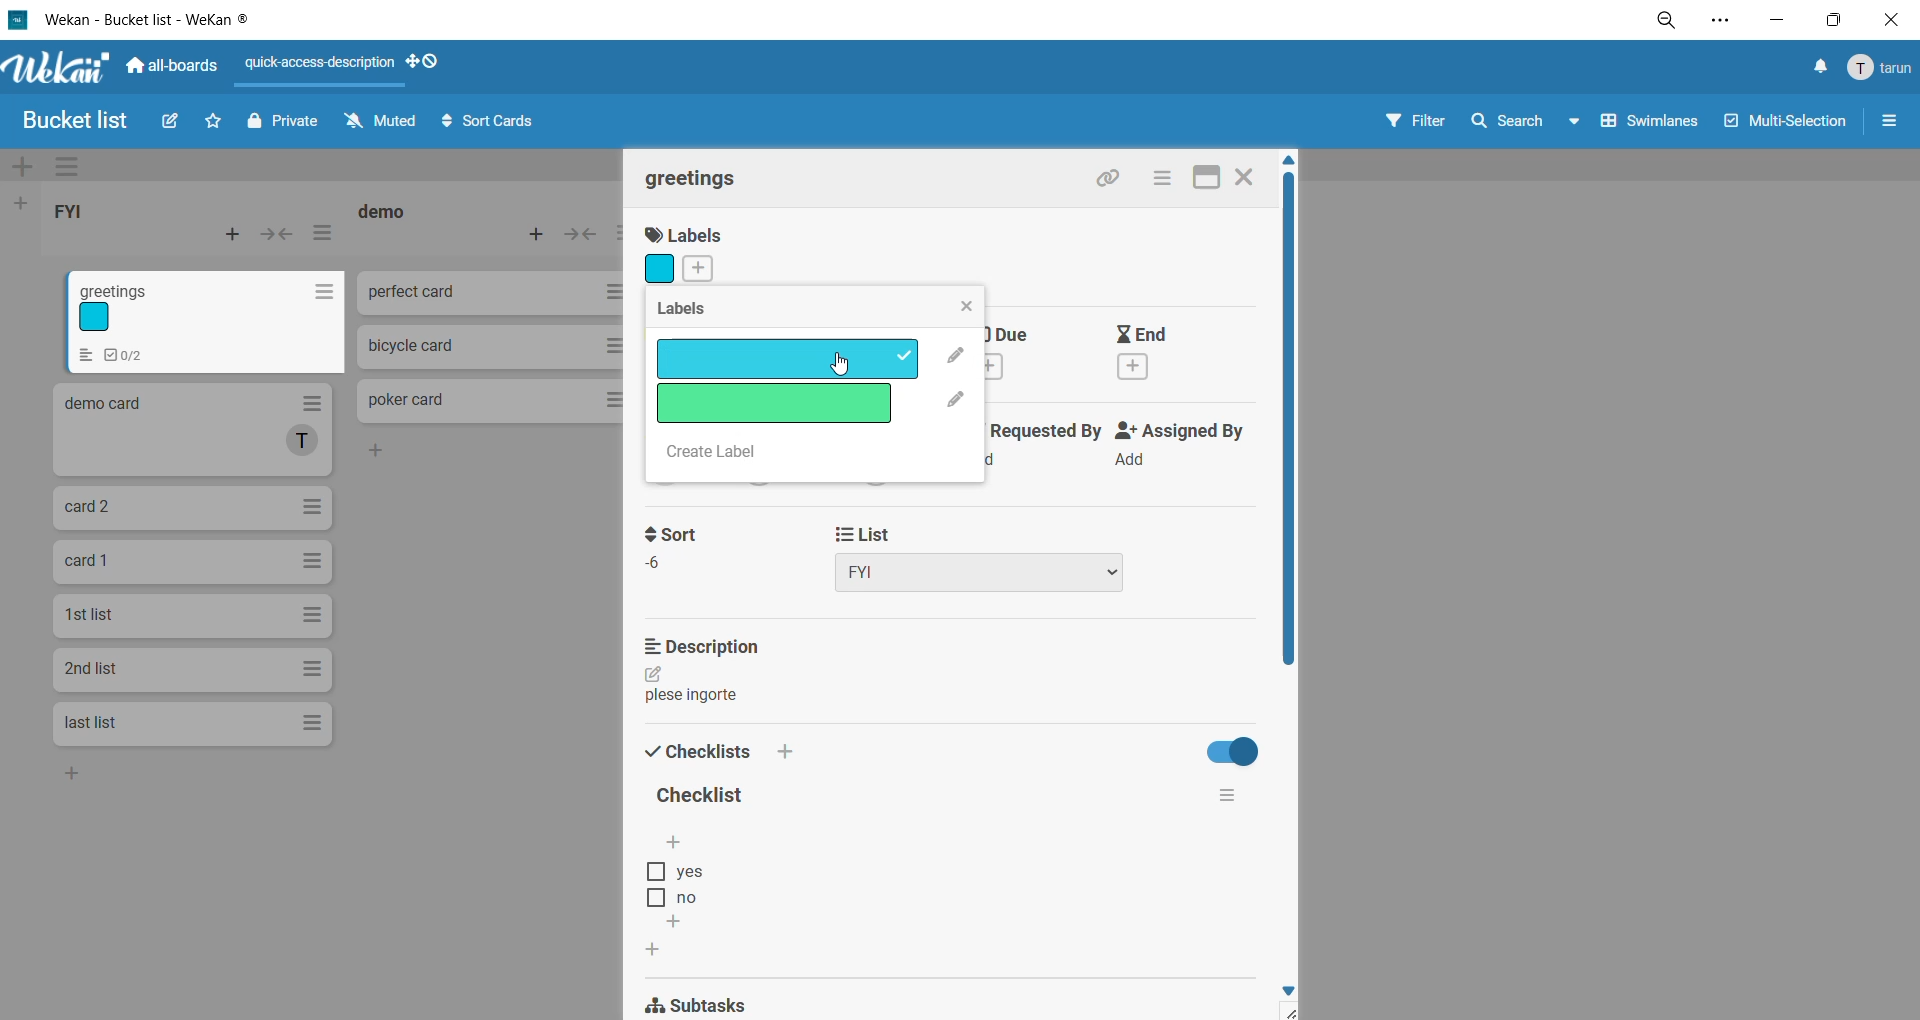  Describe the element at coordinates (1411, 122) in the screenshot. I see `filter` at that location.